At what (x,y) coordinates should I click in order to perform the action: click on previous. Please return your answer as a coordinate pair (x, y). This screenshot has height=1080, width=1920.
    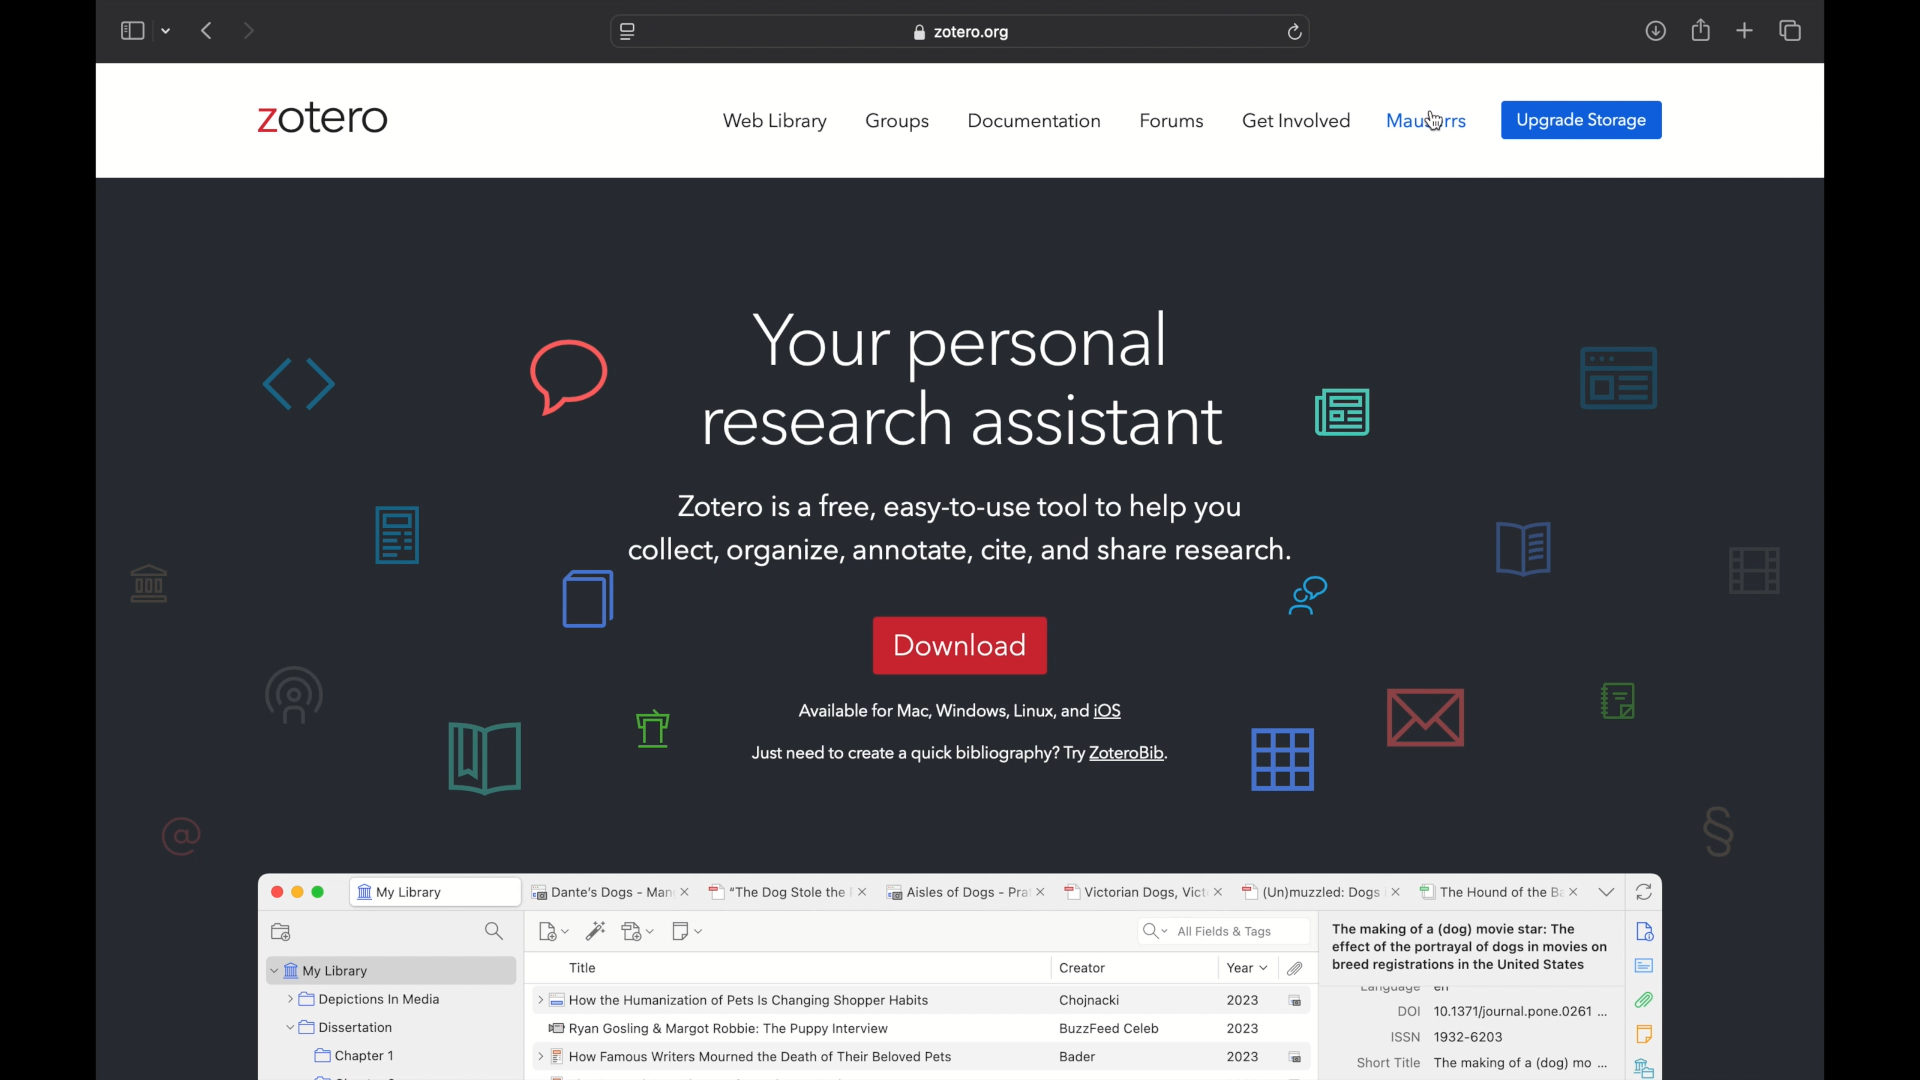
    Looking at the image, I should click on (208, 30).